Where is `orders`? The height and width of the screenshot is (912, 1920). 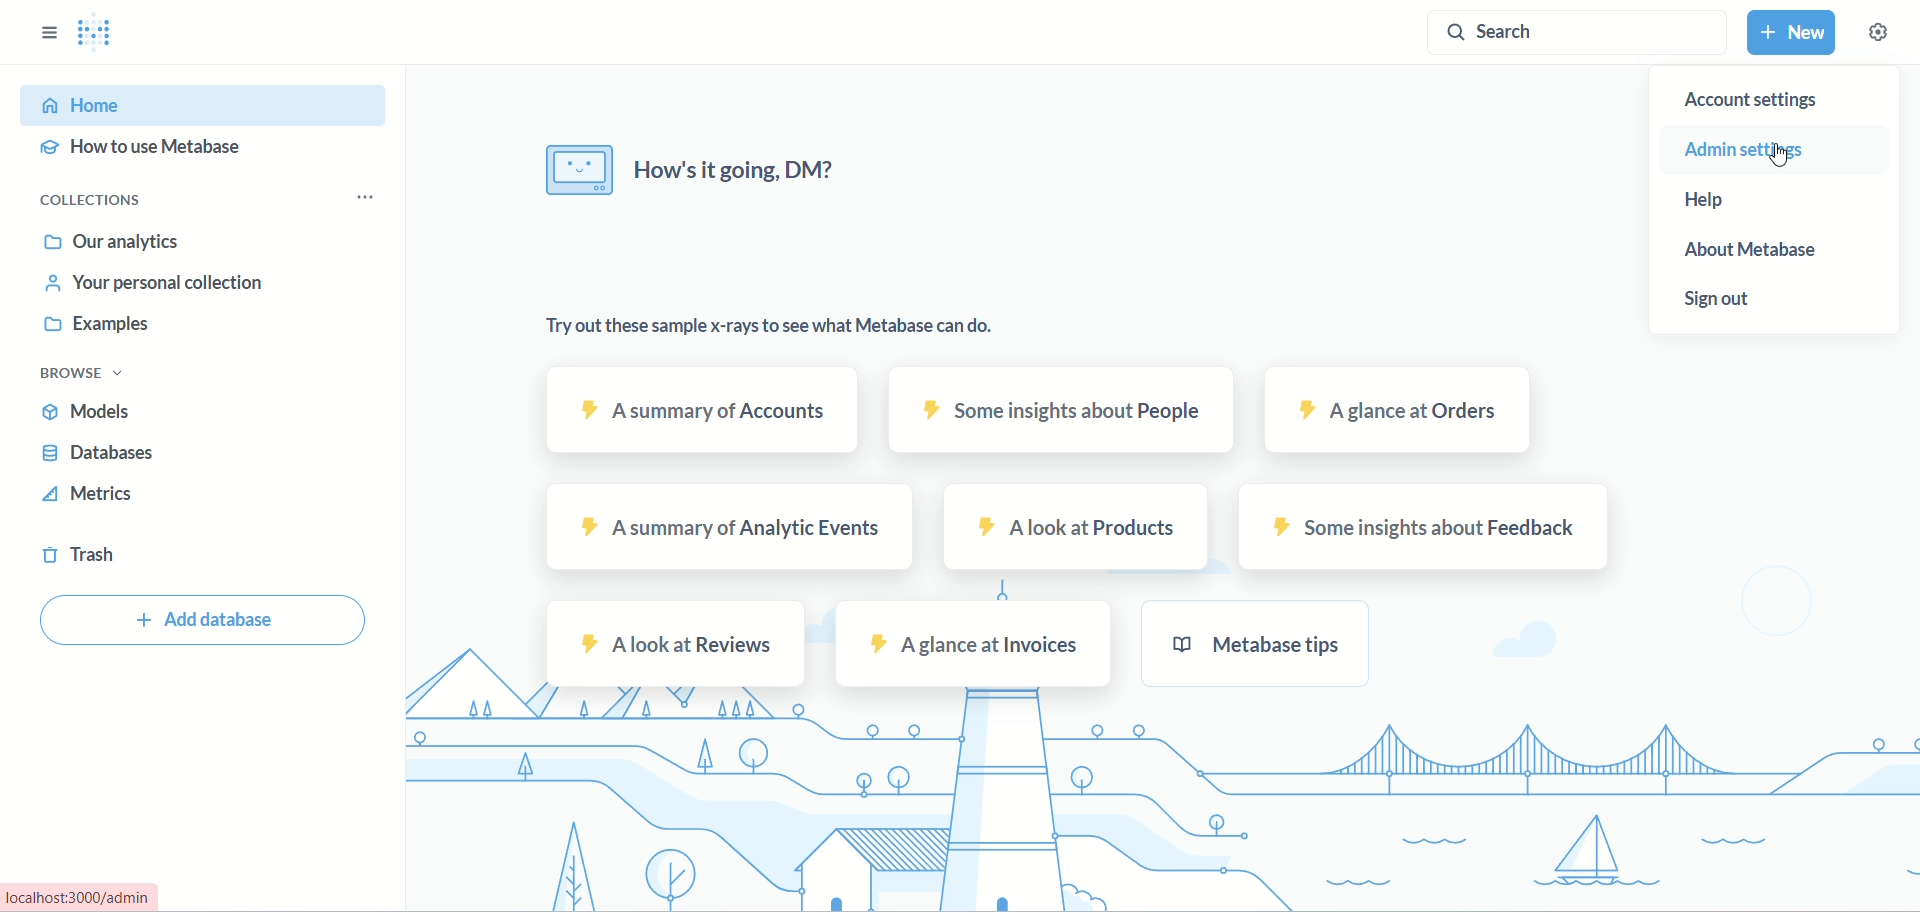
orders is located at coordinates (1396, 410).